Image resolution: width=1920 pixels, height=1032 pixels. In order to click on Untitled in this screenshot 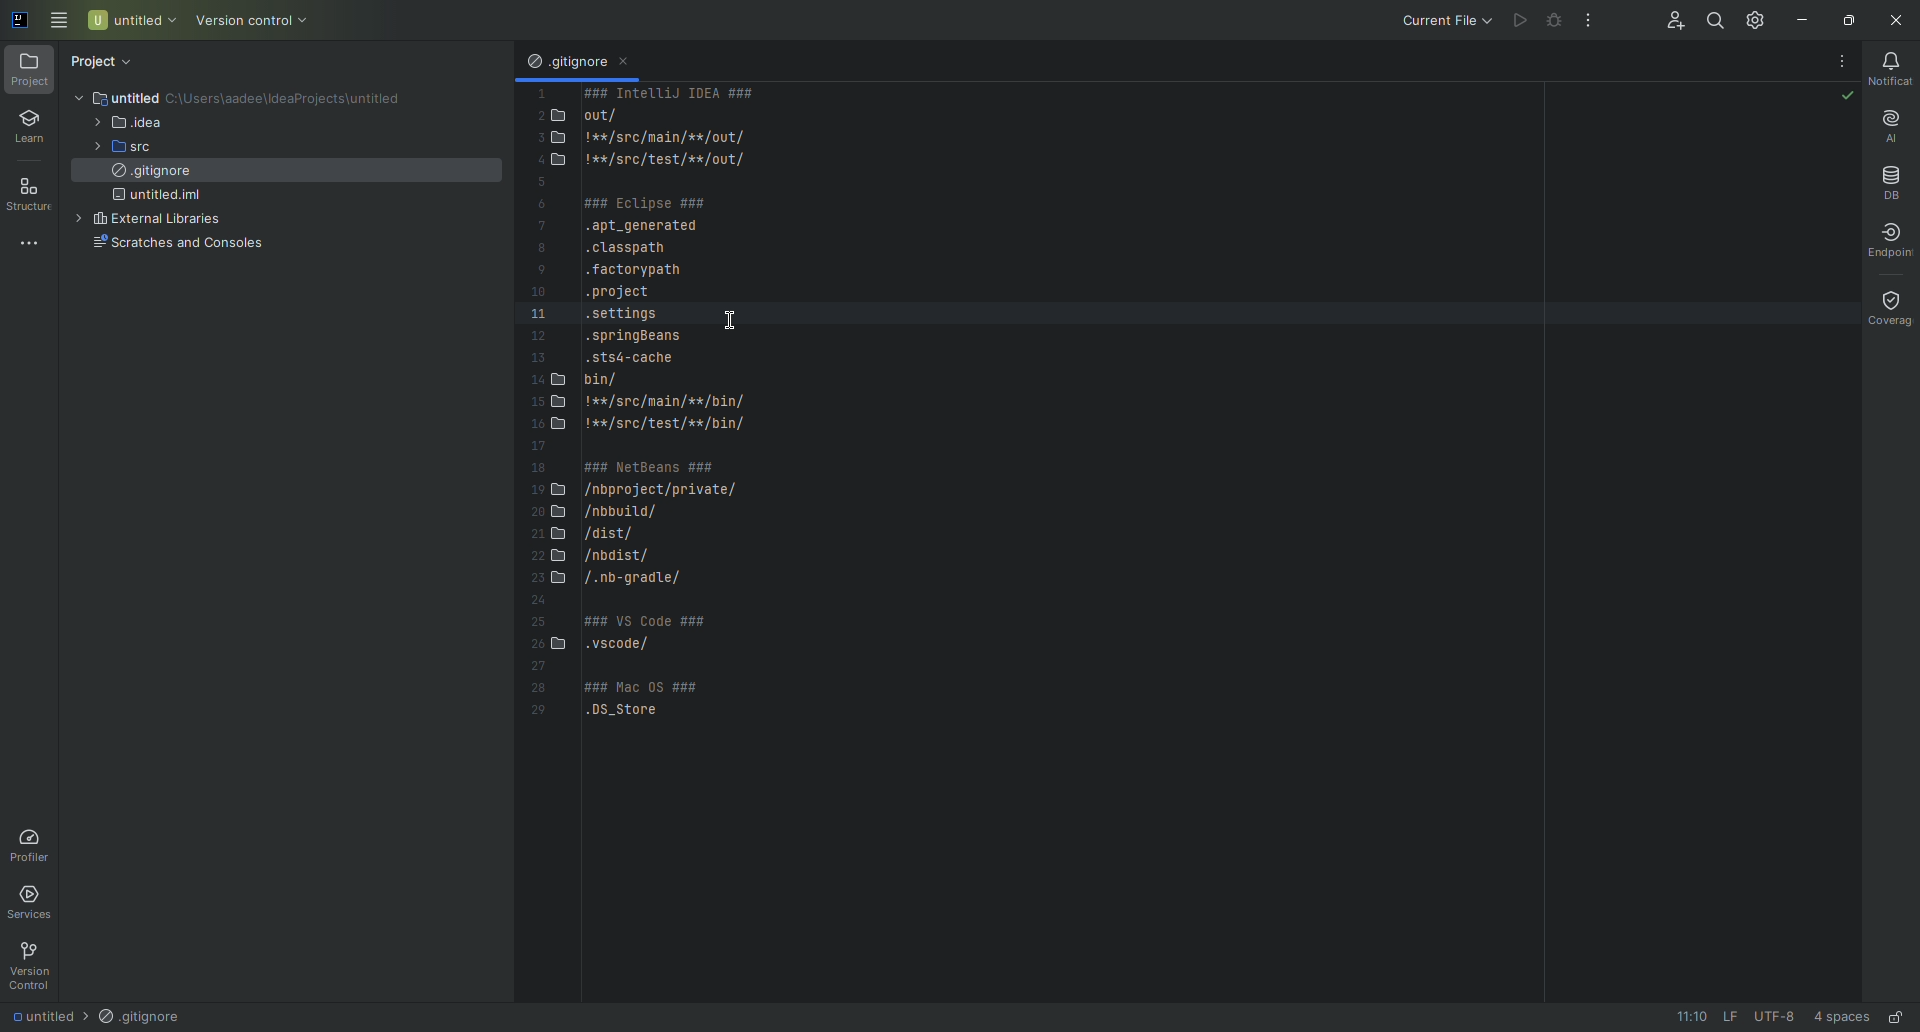, I will do `click(132, 19)`.